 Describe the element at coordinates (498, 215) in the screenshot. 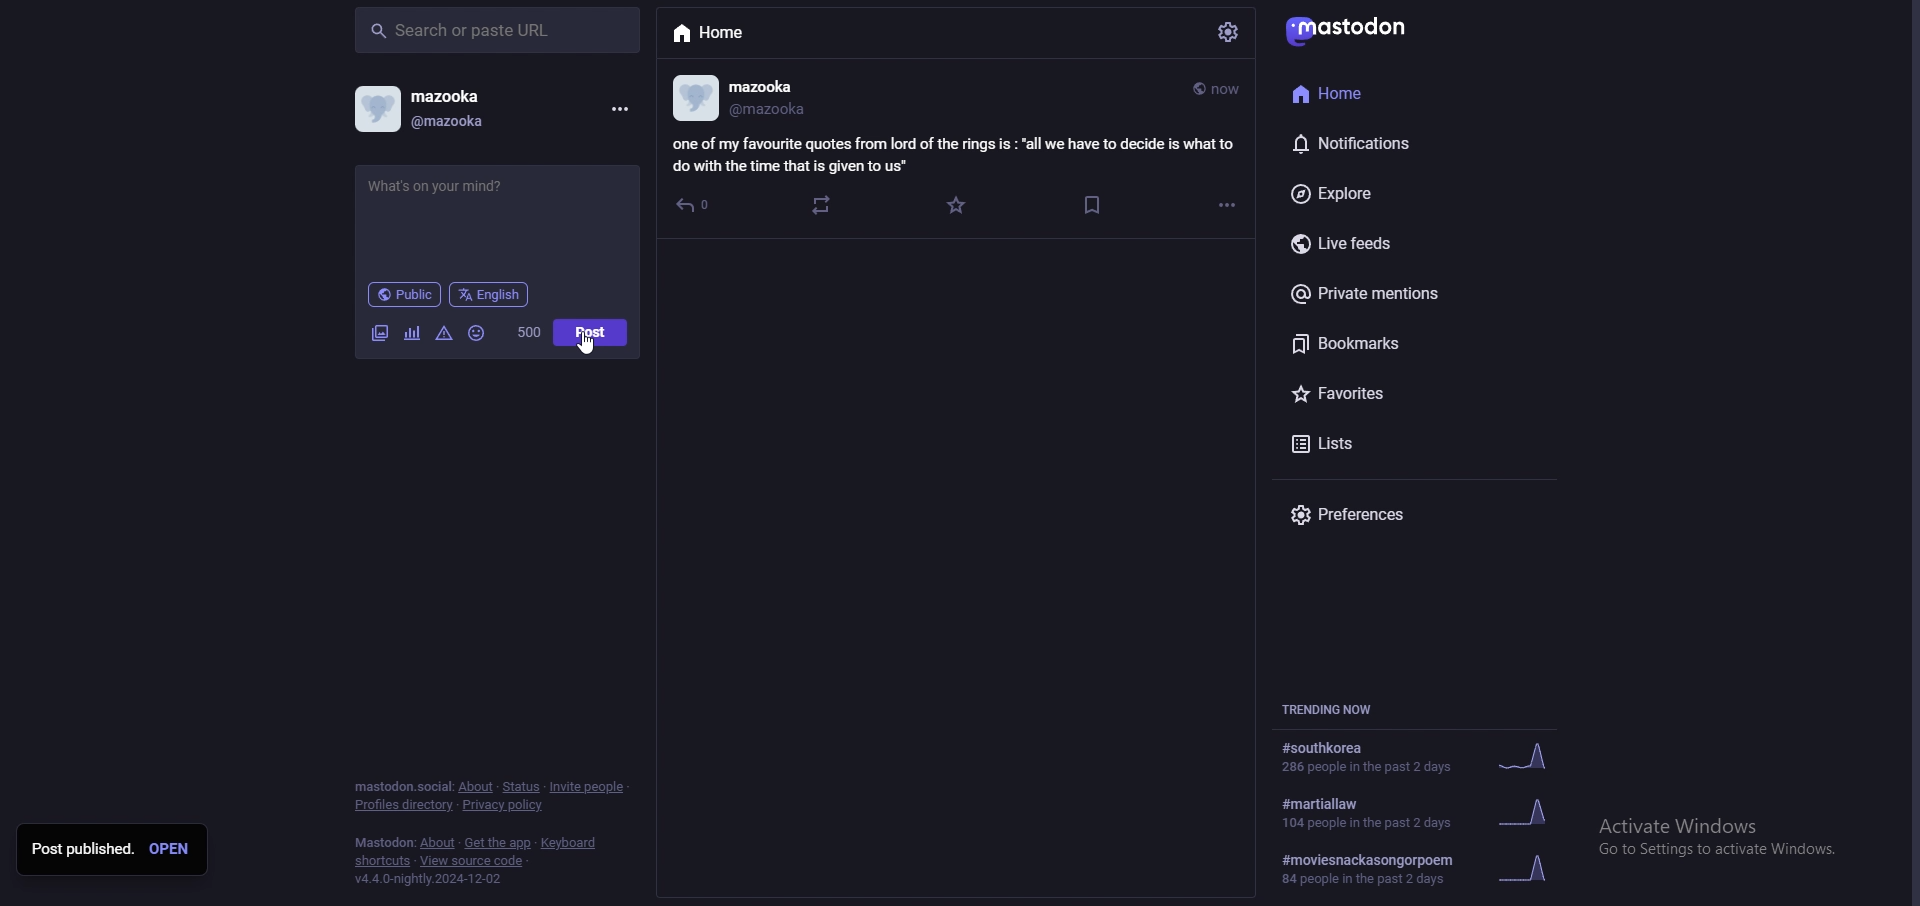

I see `post input - what's on your mind?` at that location.